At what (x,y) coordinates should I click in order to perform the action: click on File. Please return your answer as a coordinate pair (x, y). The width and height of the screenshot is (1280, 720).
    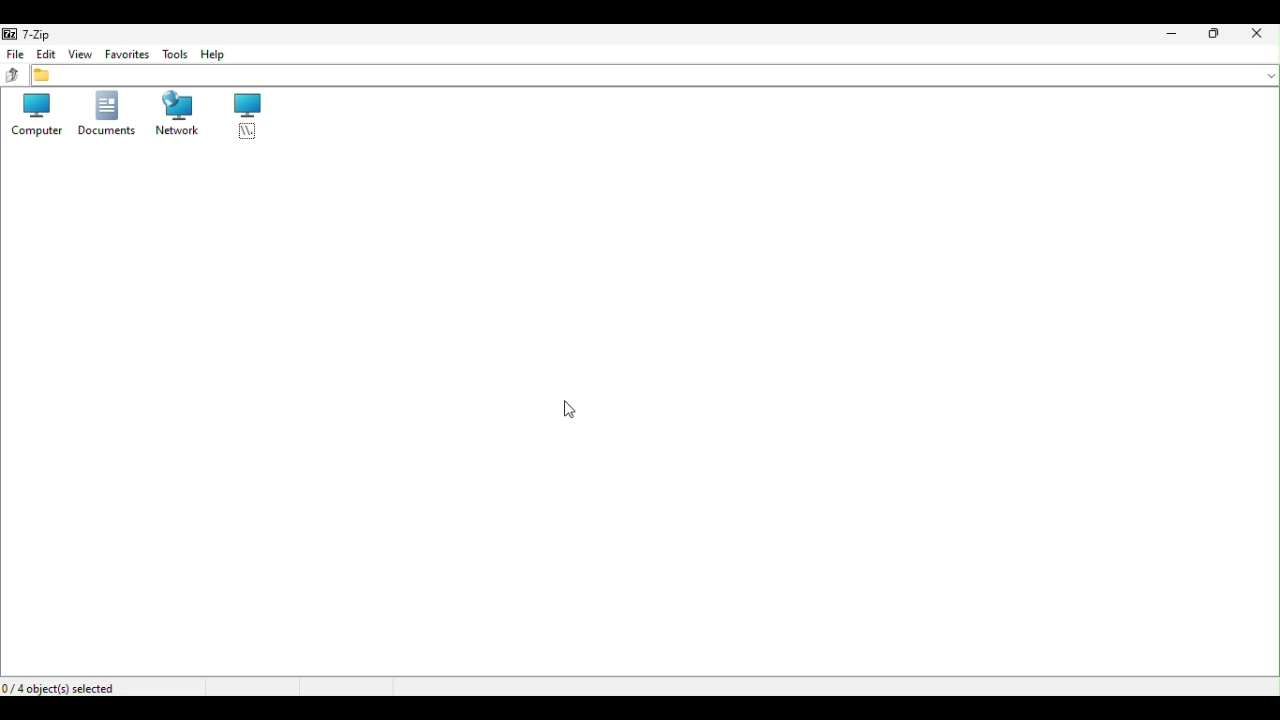
    Looking at the image, I should click on (14, 54).